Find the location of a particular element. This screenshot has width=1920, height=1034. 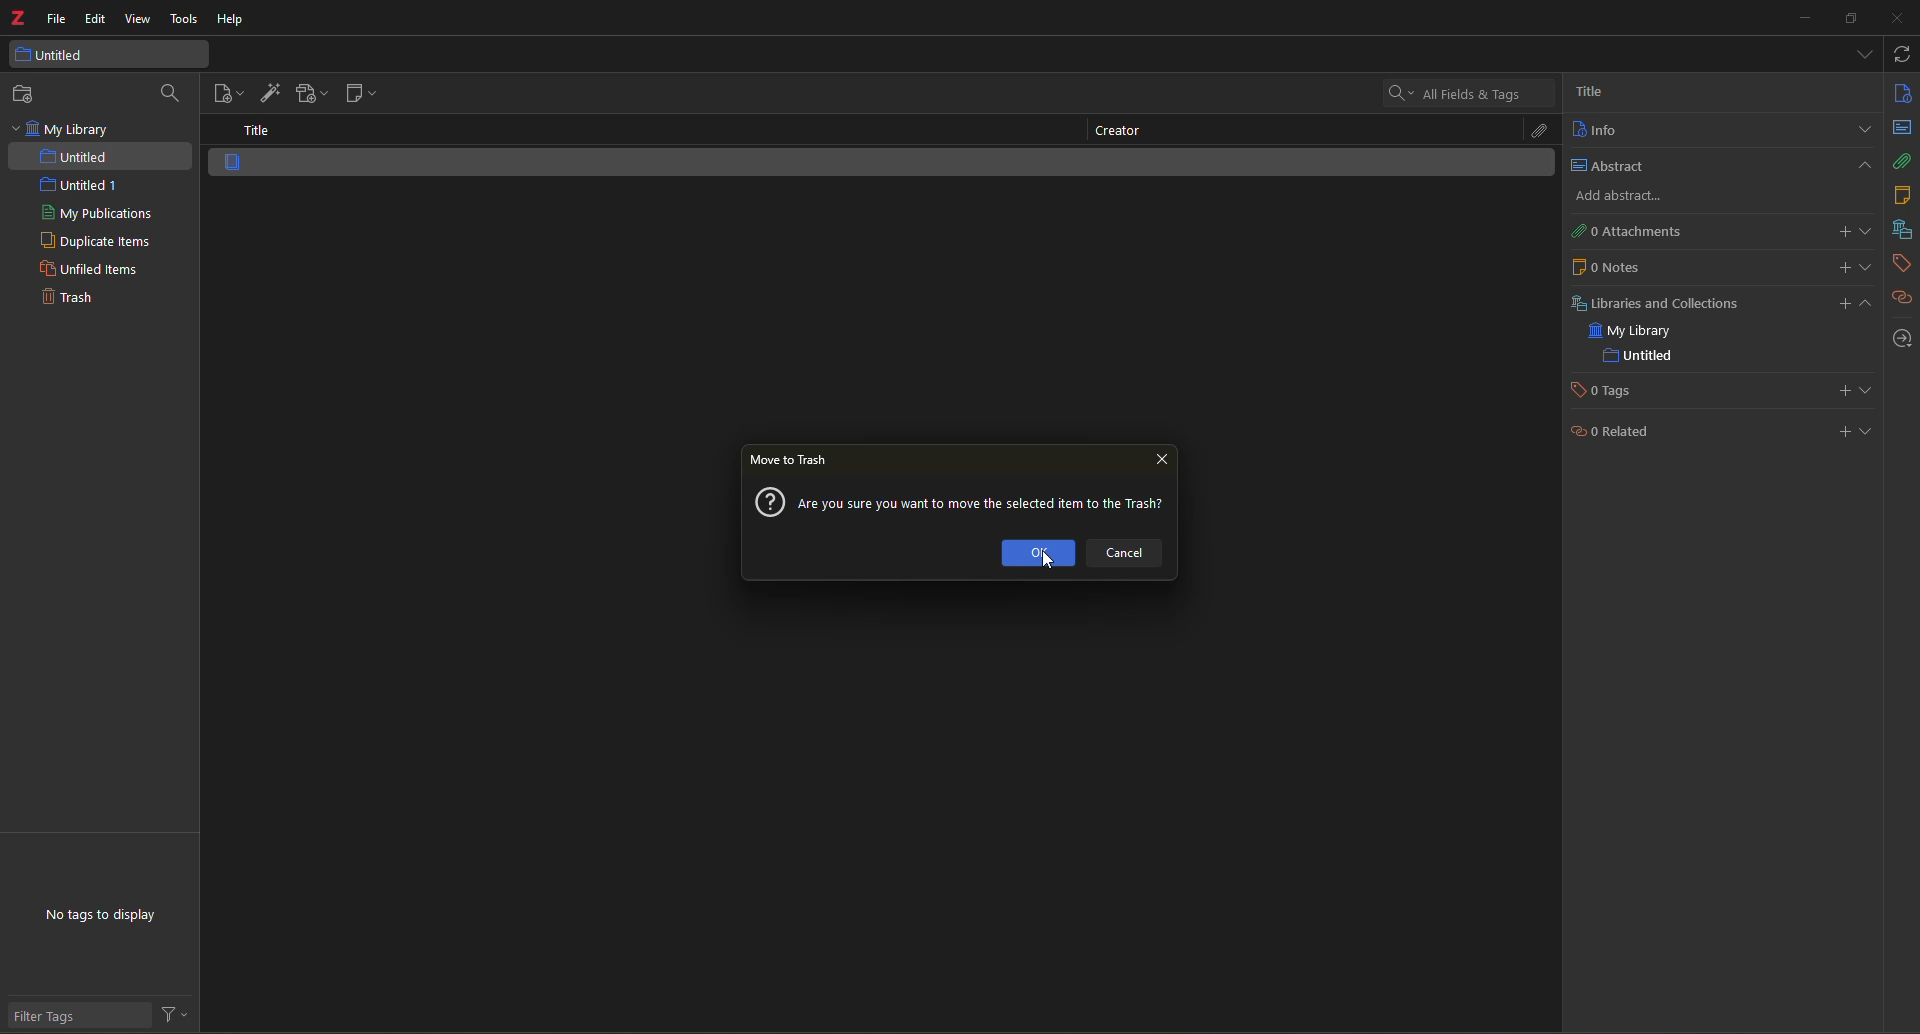

item is located at coordinates (262, 163).